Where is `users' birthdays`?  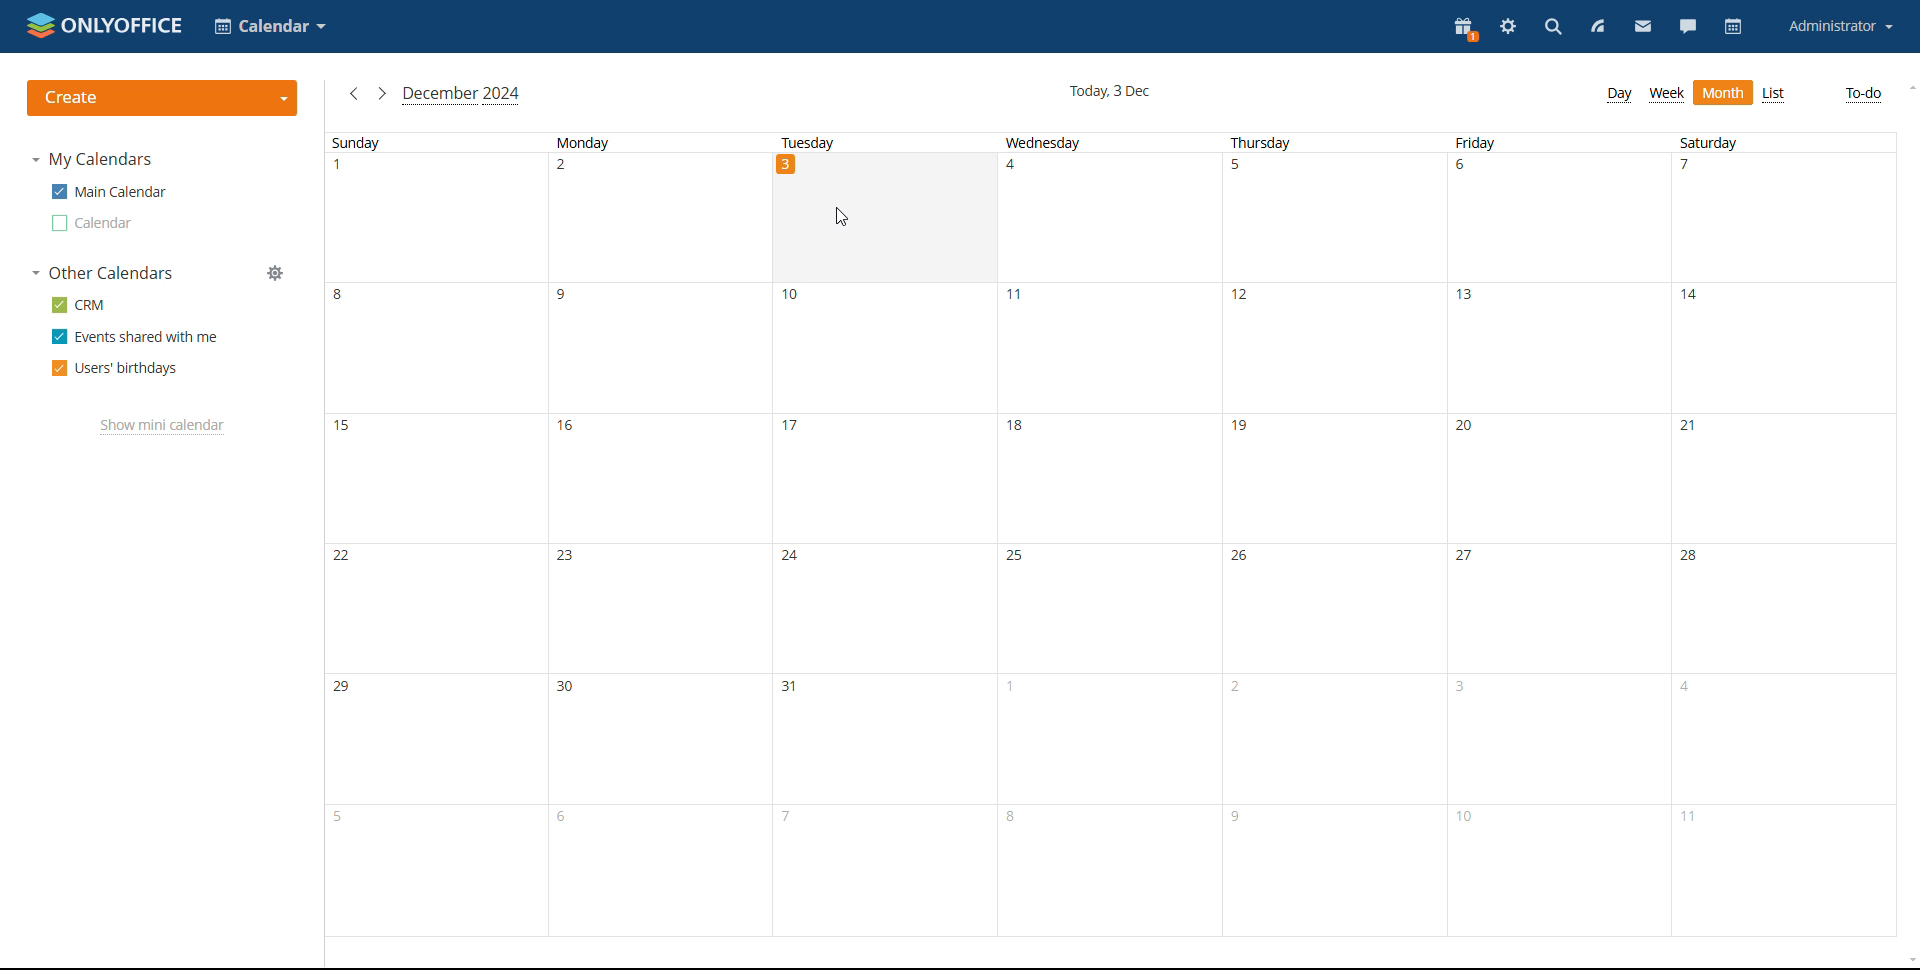 users' birthdays is located at coordinates (116, 368).